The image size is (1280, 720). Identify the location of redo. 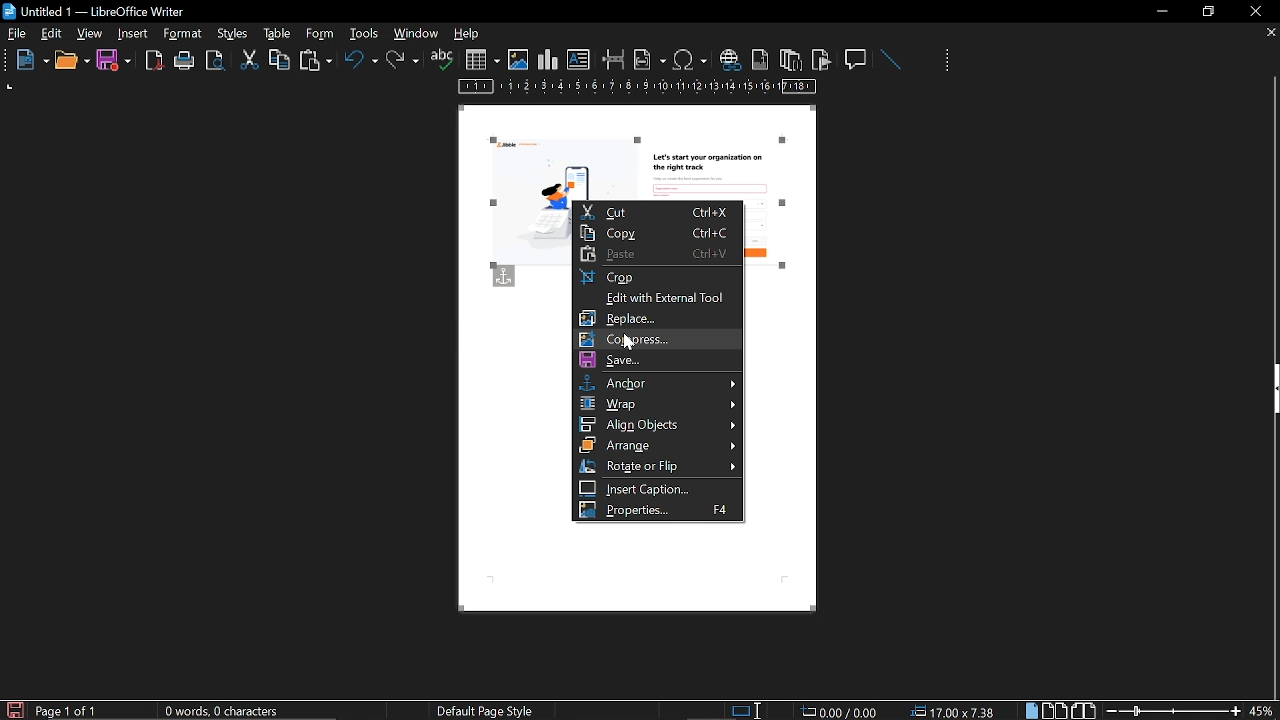
(403, 60).